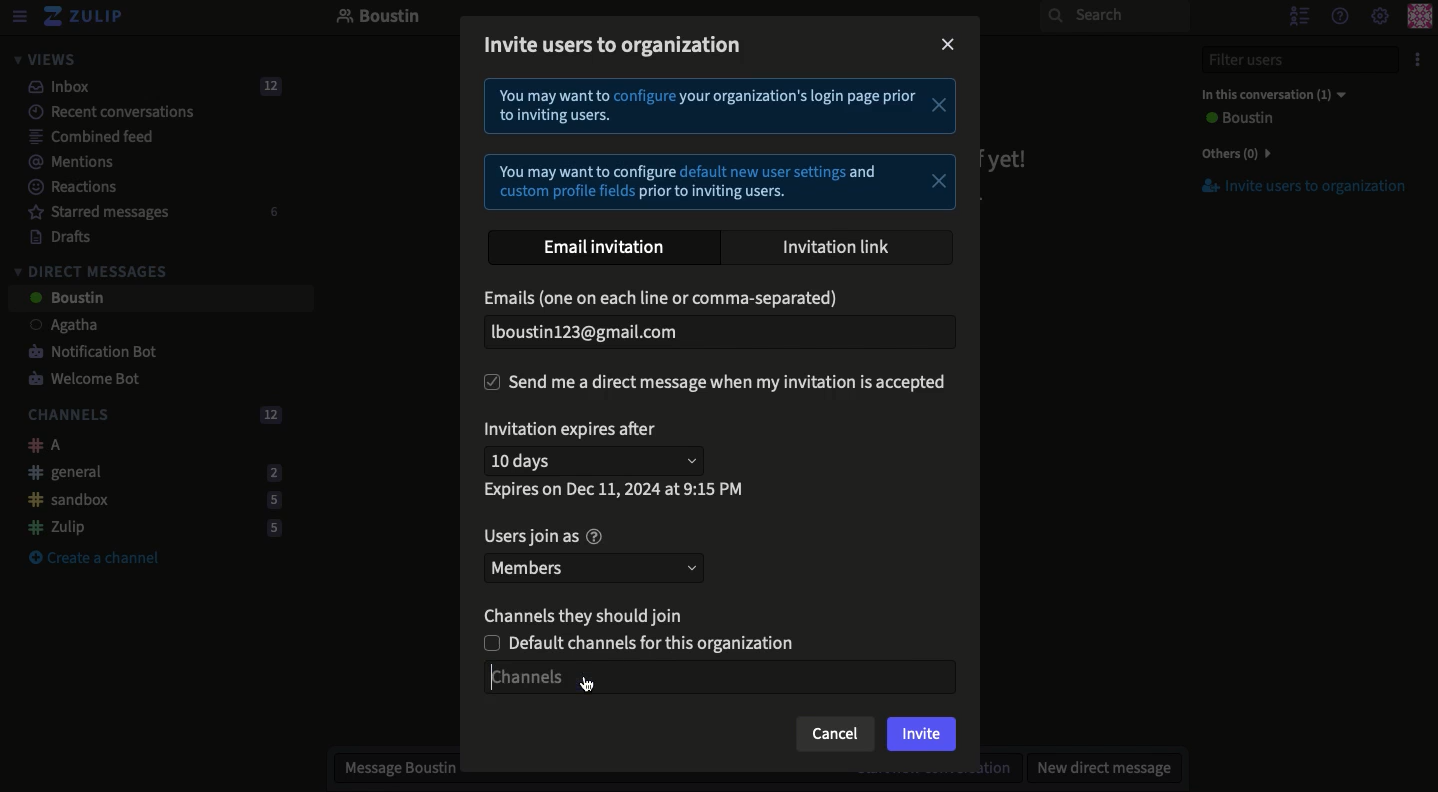  Describe the element at coordinates (1288, 60) in the screenshot. I see `Filter users` at that location.